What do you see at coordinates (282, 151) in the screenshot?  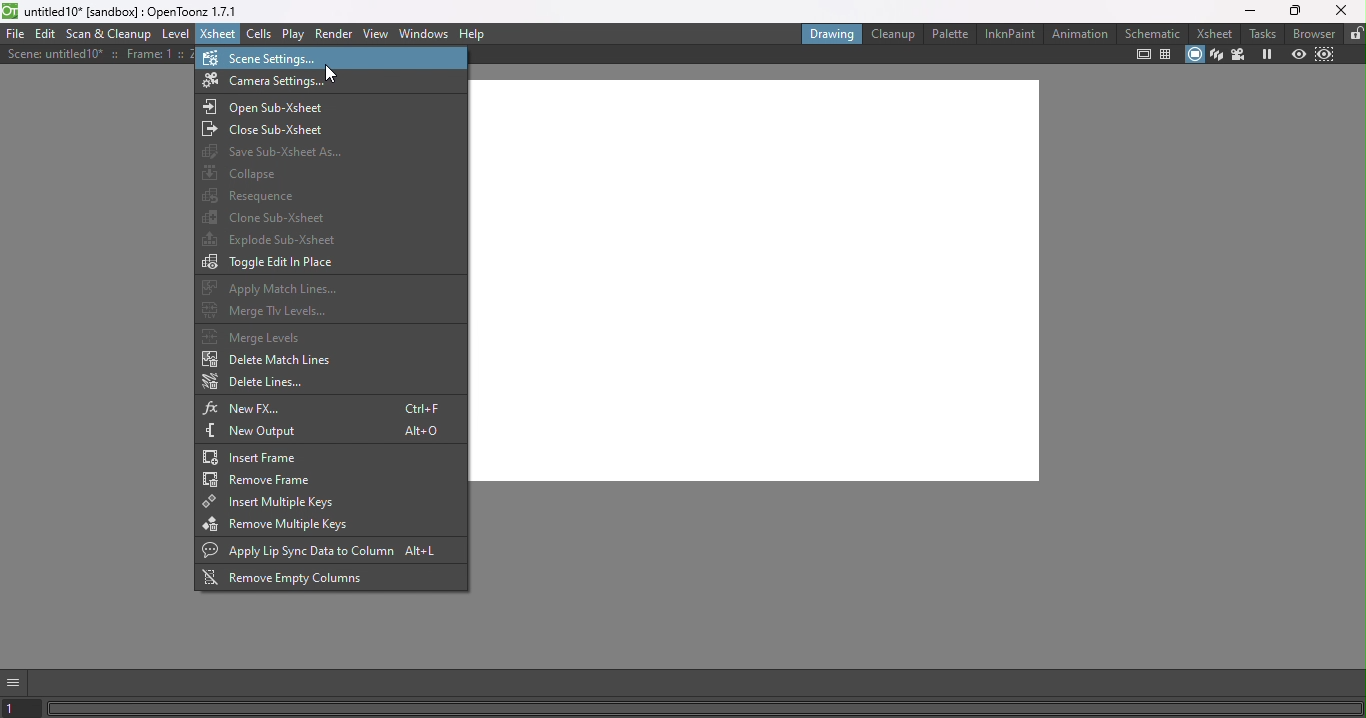 I see `Save Sub-Xsheet as...` at bounding box center [282, 151].